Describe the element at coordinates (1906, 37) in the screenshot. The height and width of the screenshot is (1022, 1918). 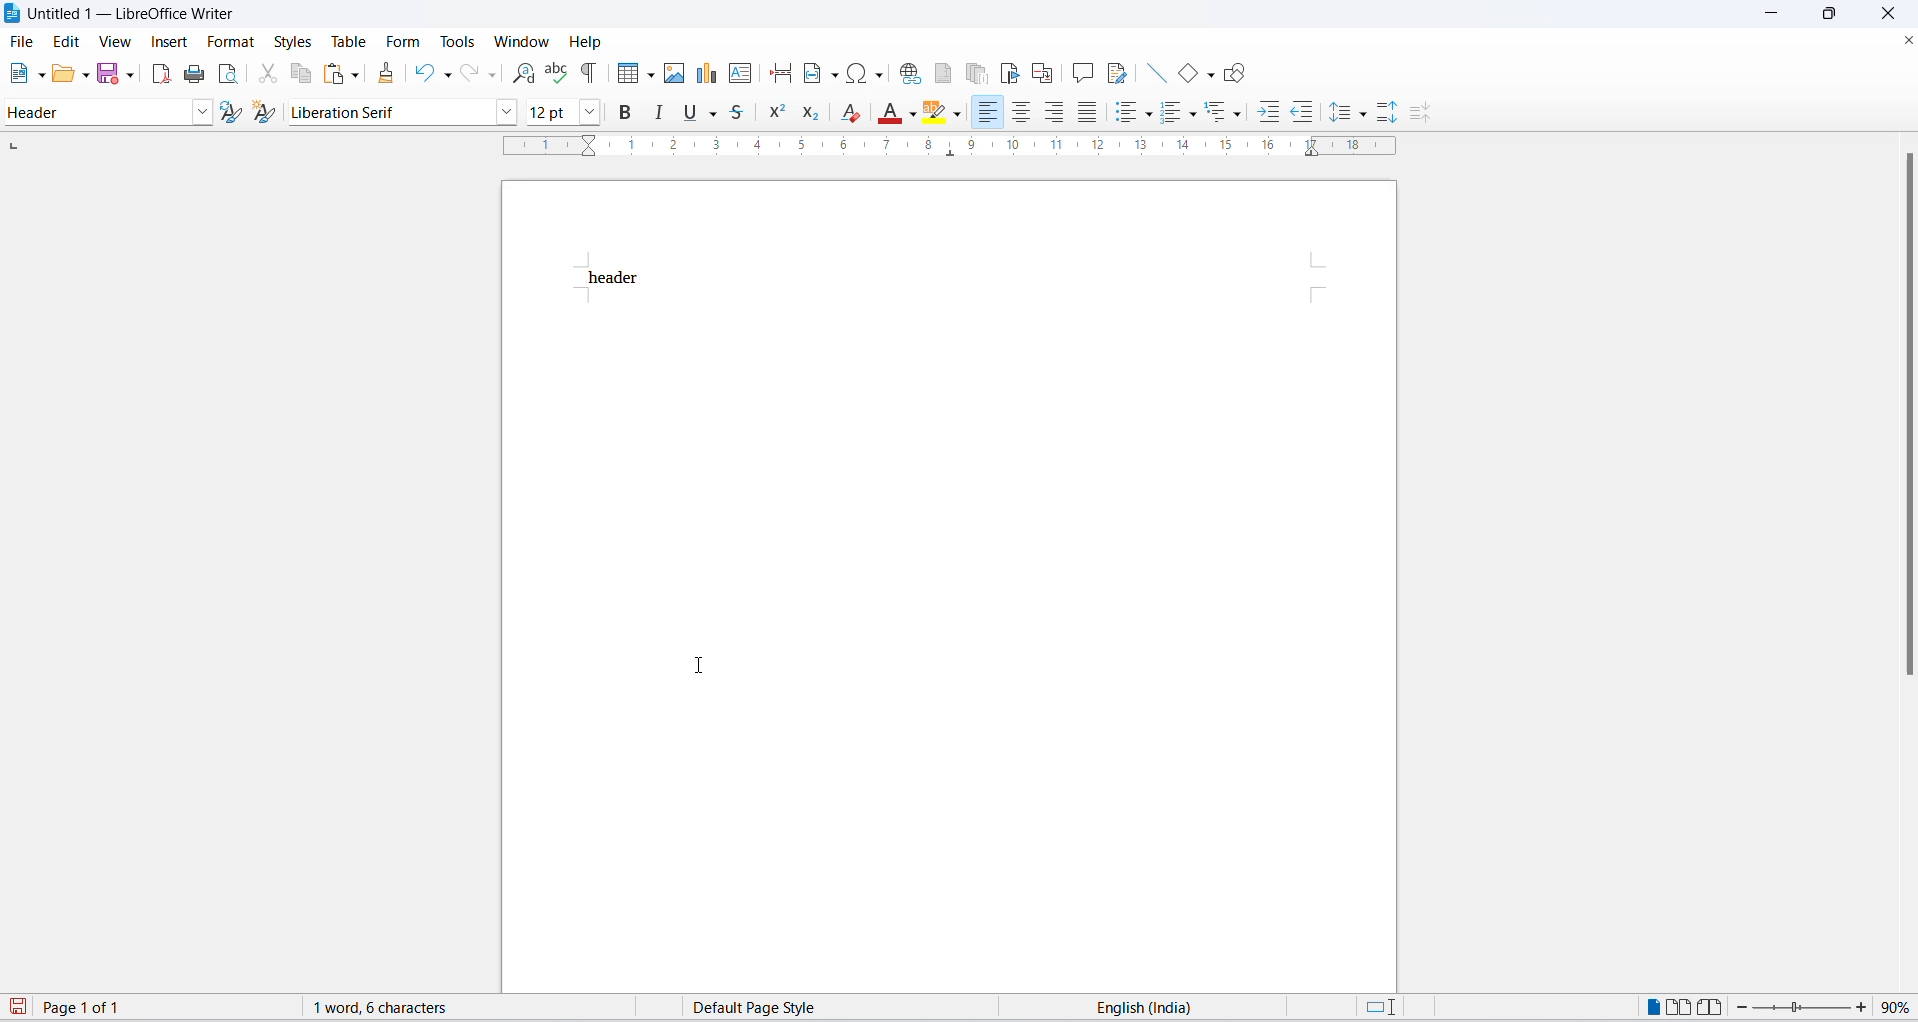
I see `close` at that location.